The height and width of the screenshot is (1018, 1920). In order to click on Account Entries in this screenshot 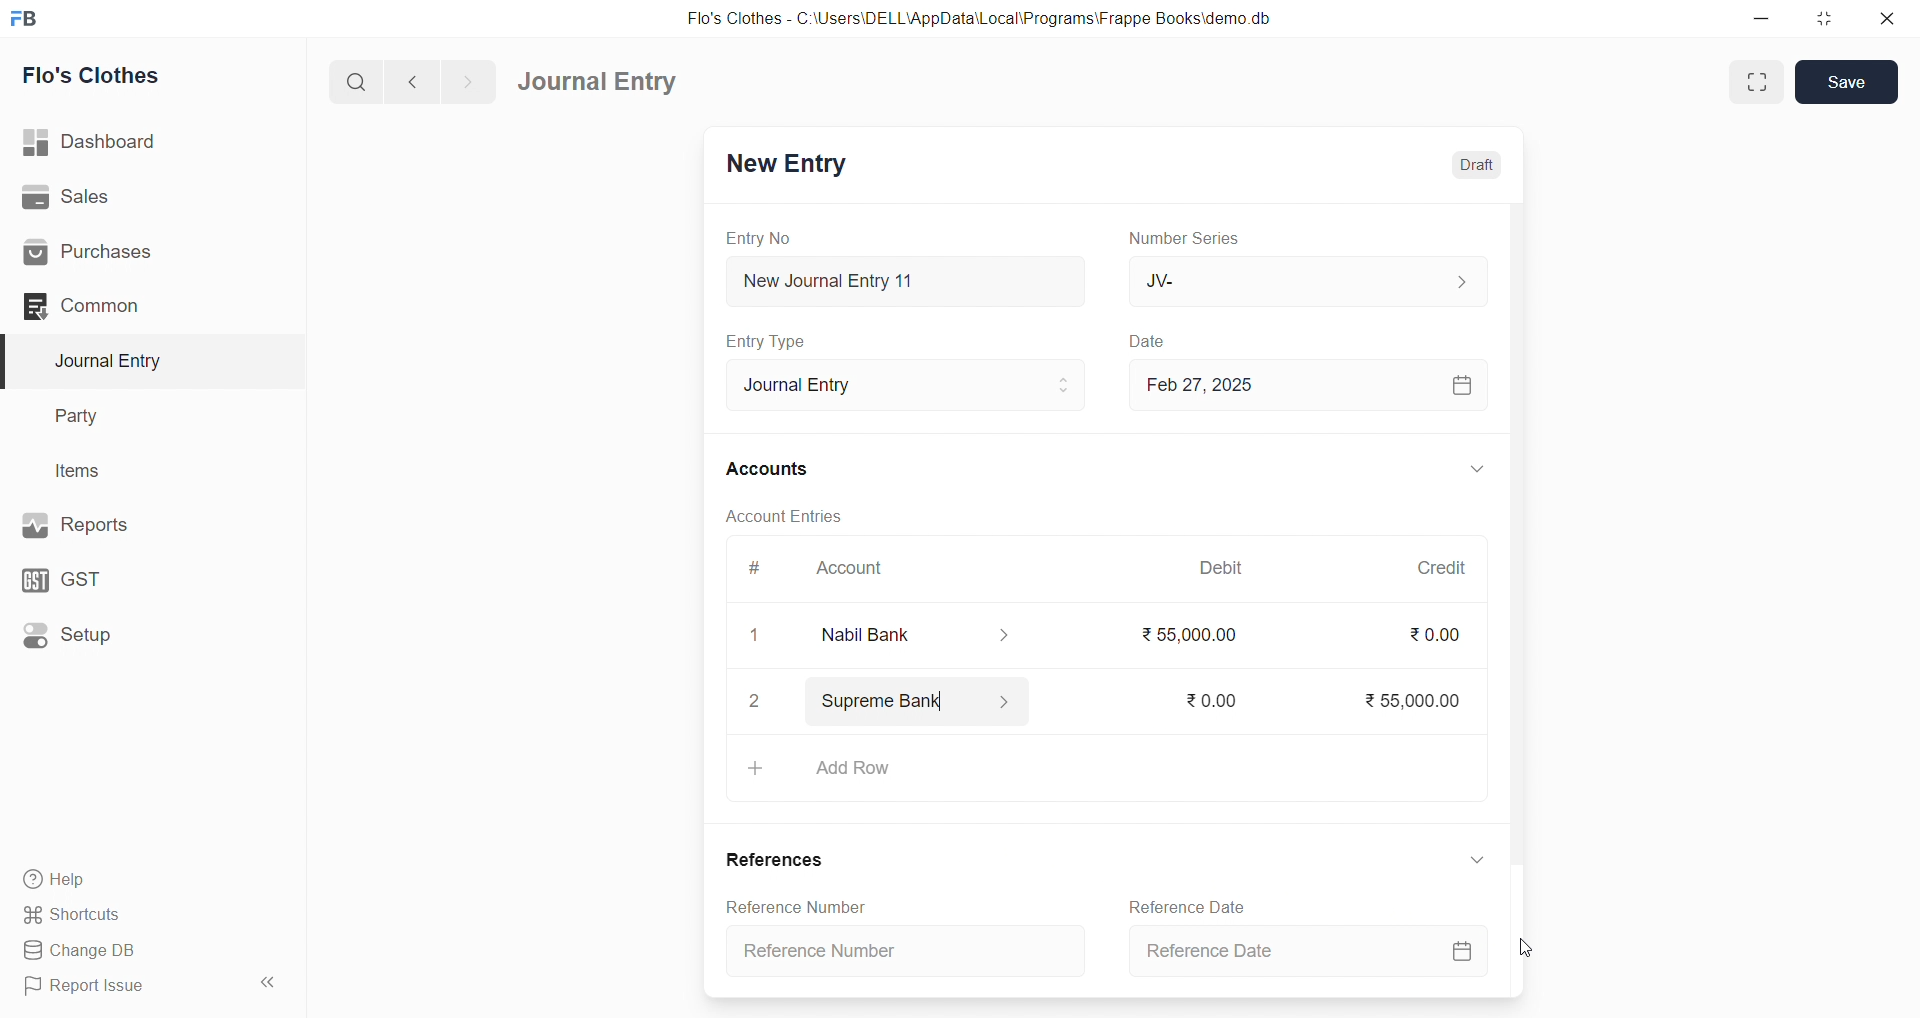, I will do `click(786, 514)`.